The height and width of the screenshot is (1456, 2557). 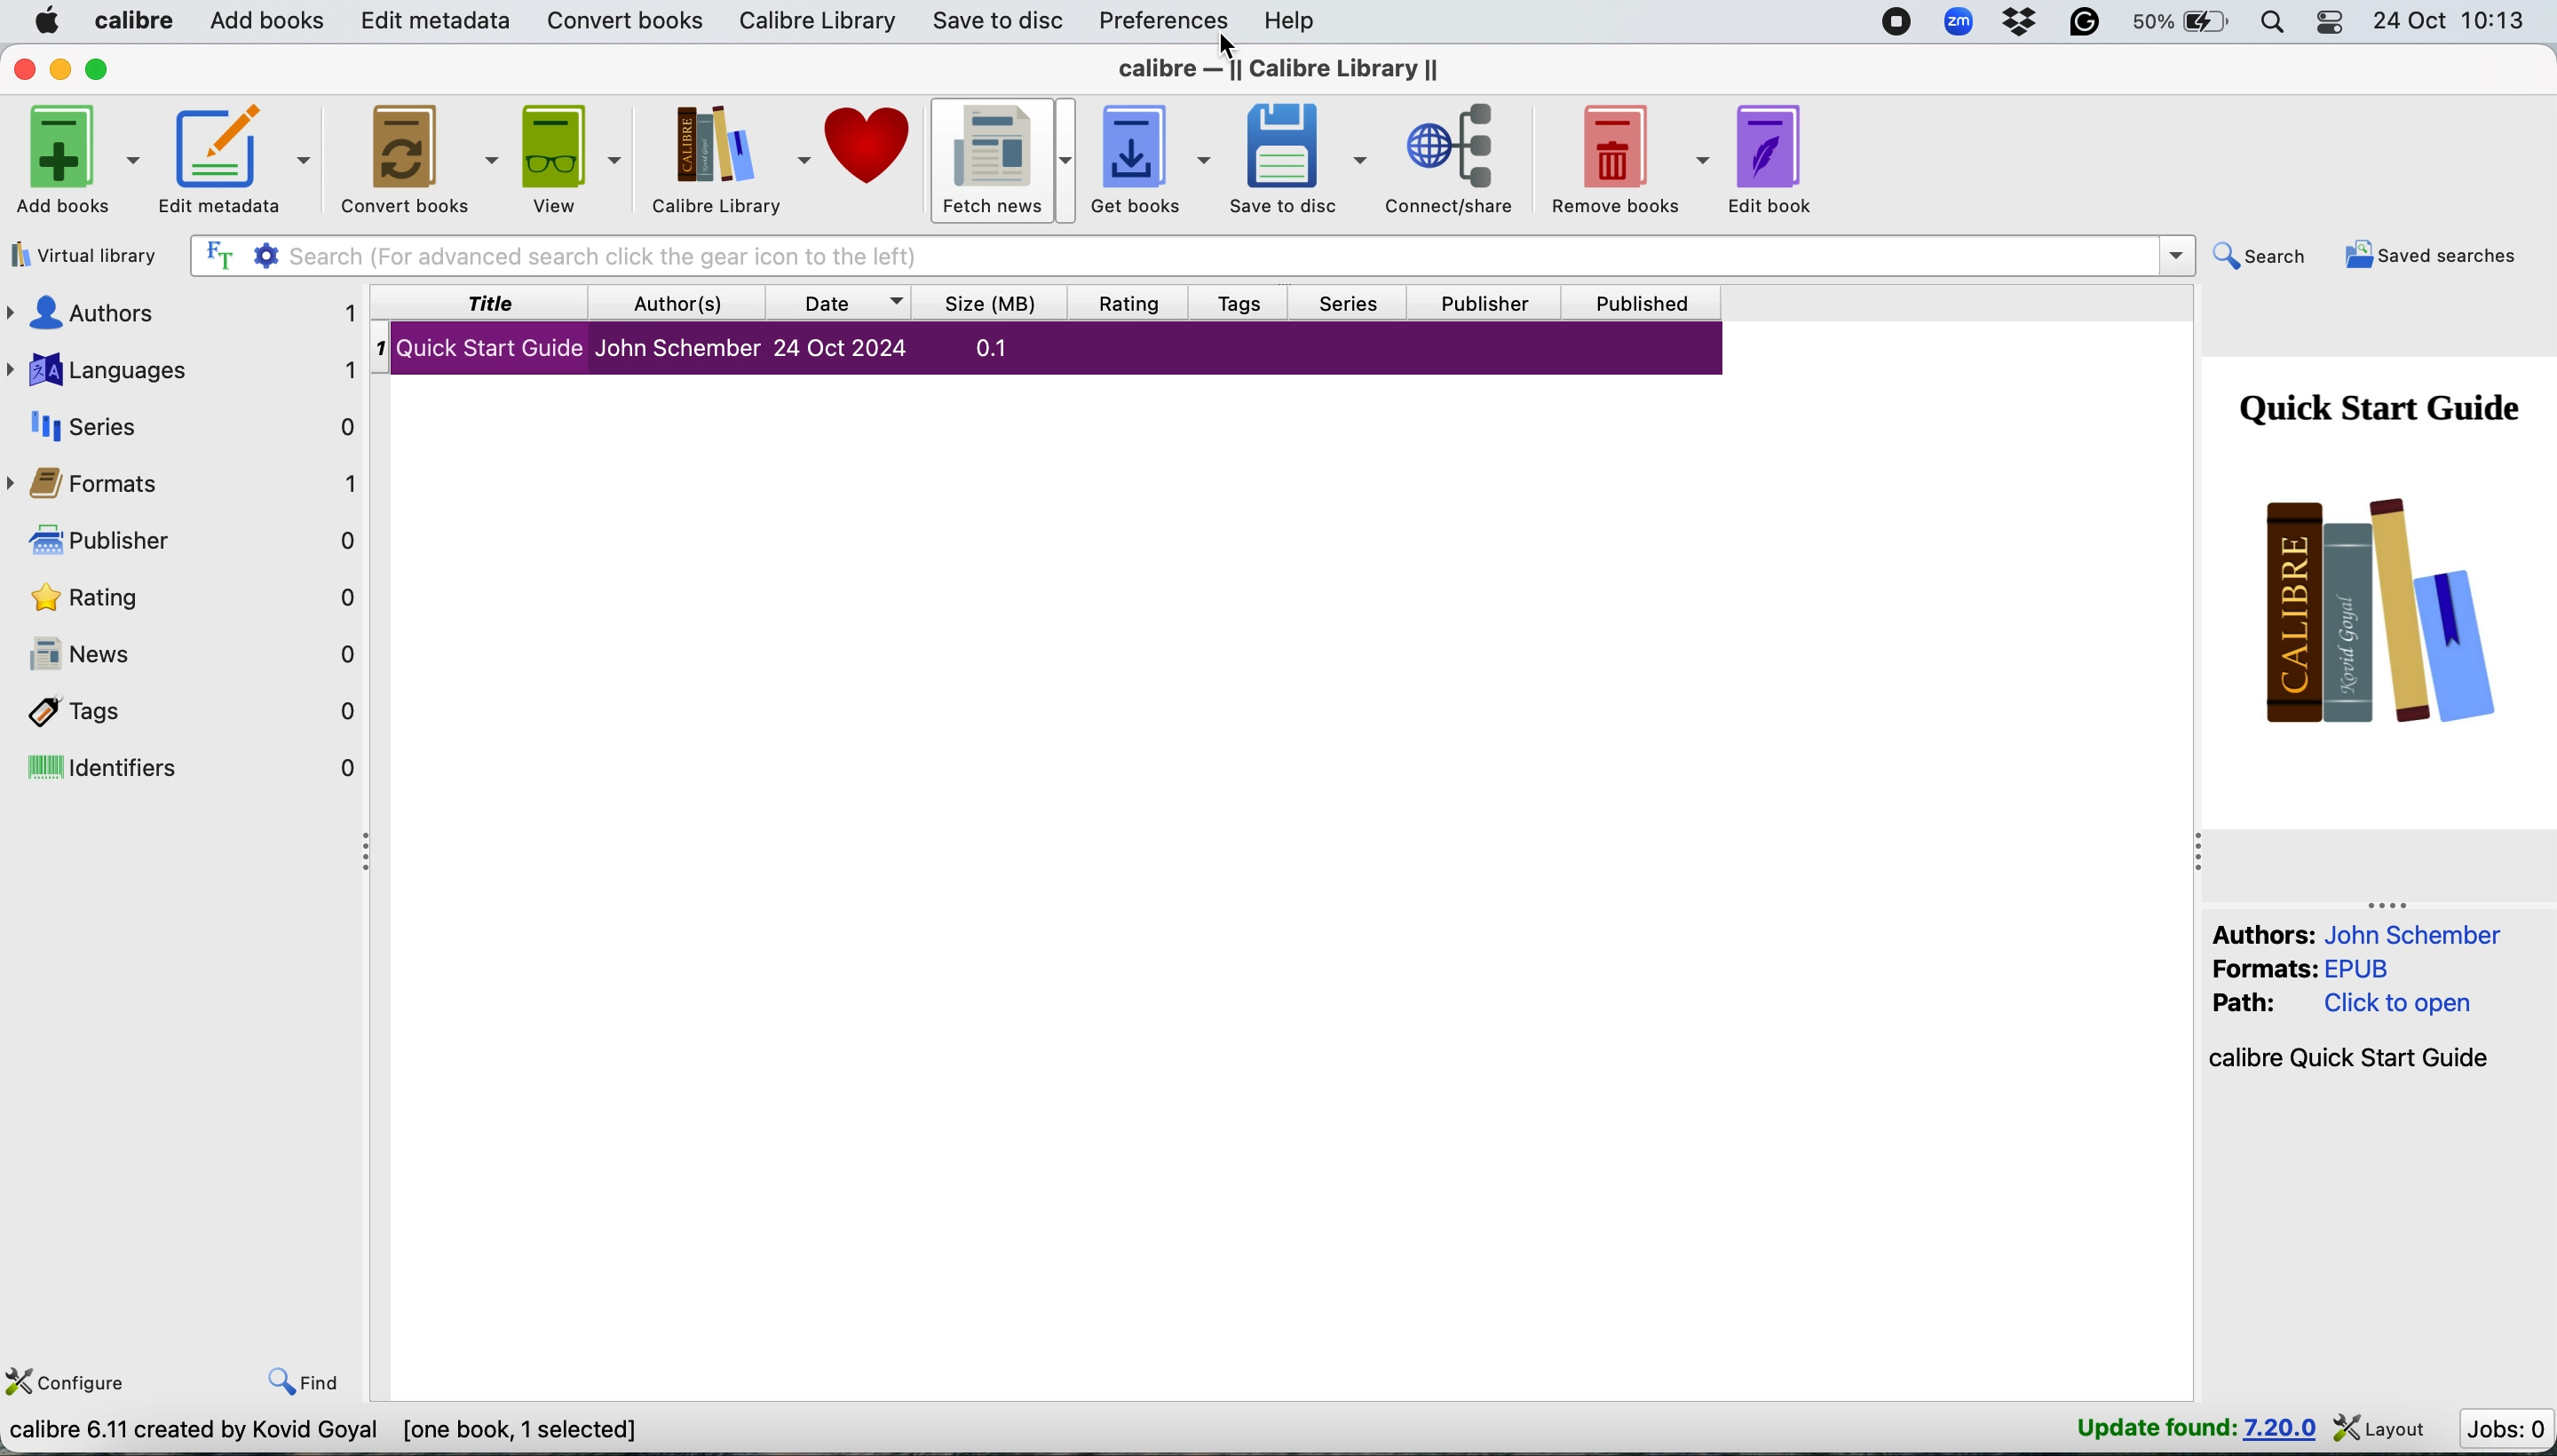 I want to click on close, so click(x=21, y=70).